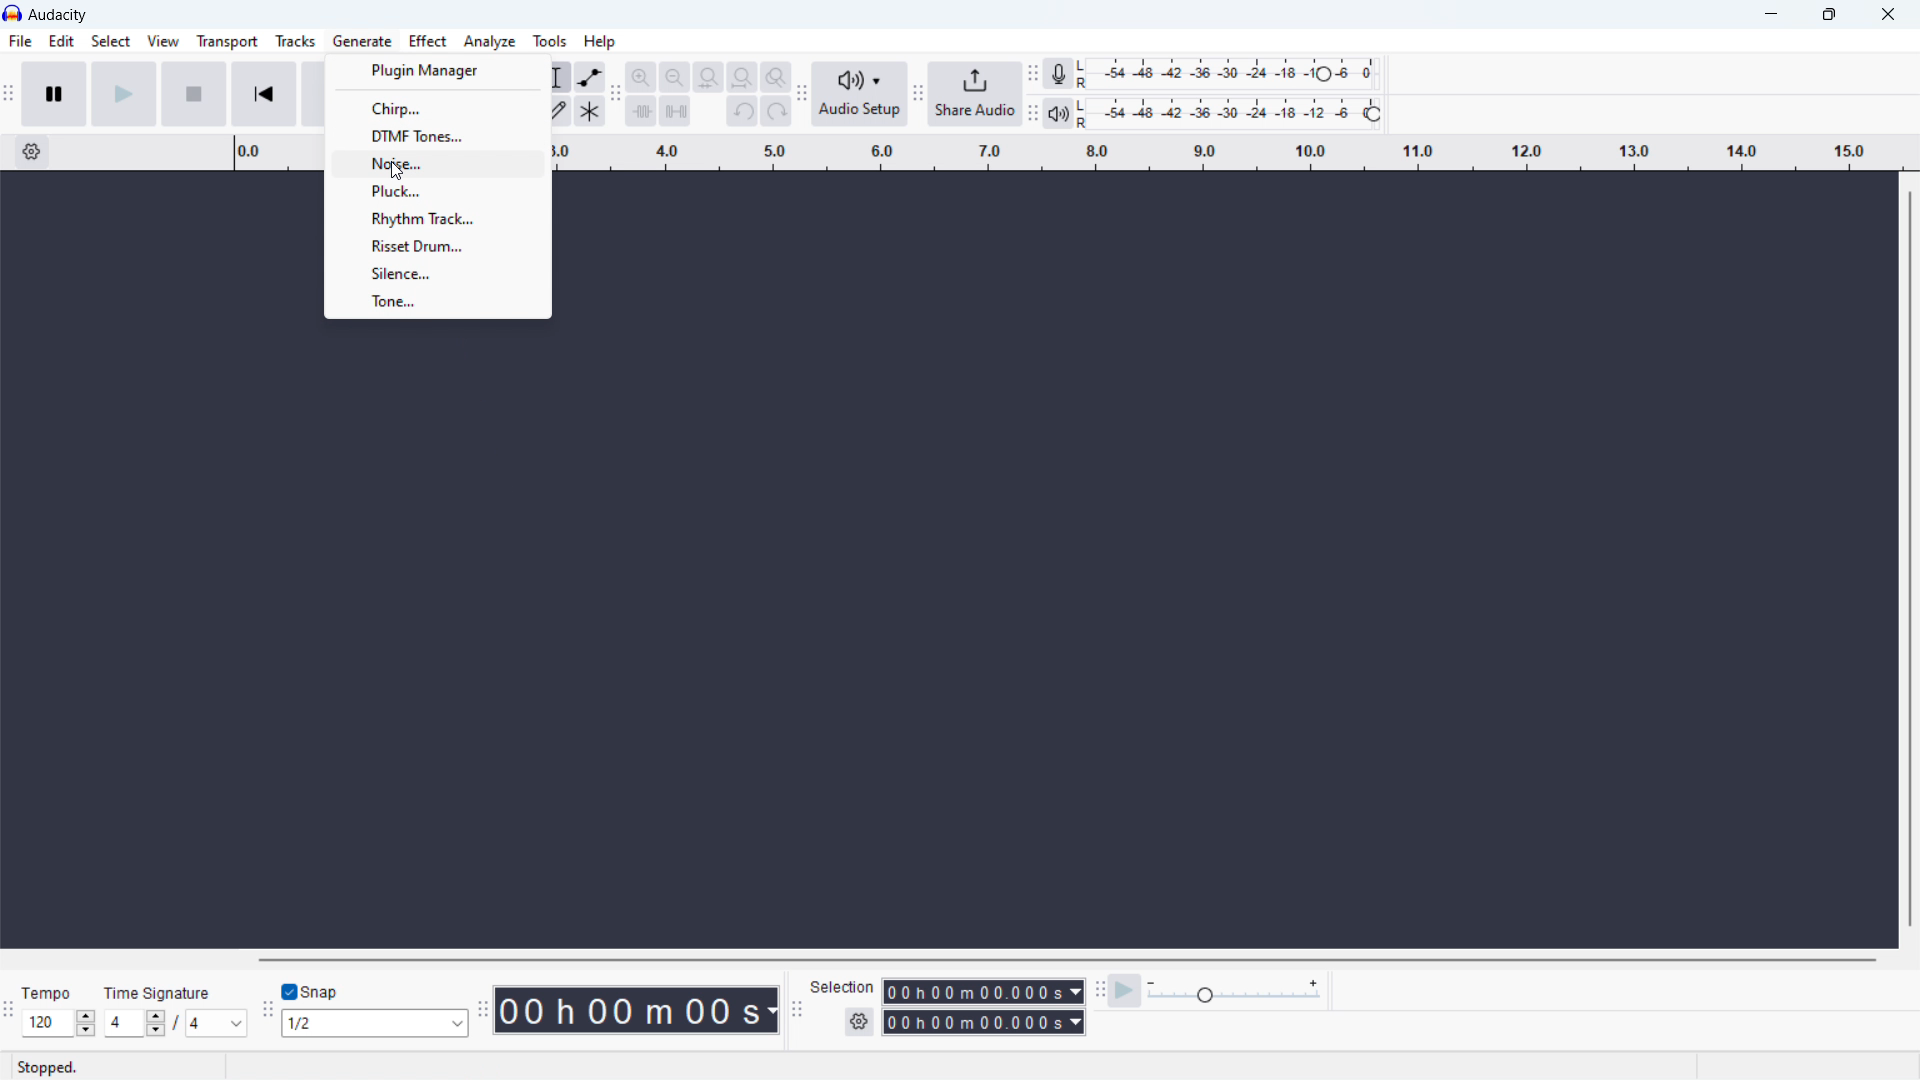  What do you see at coordinates (162, 41) in the screenshot?
I see `view` at bounding box center [162, 41].